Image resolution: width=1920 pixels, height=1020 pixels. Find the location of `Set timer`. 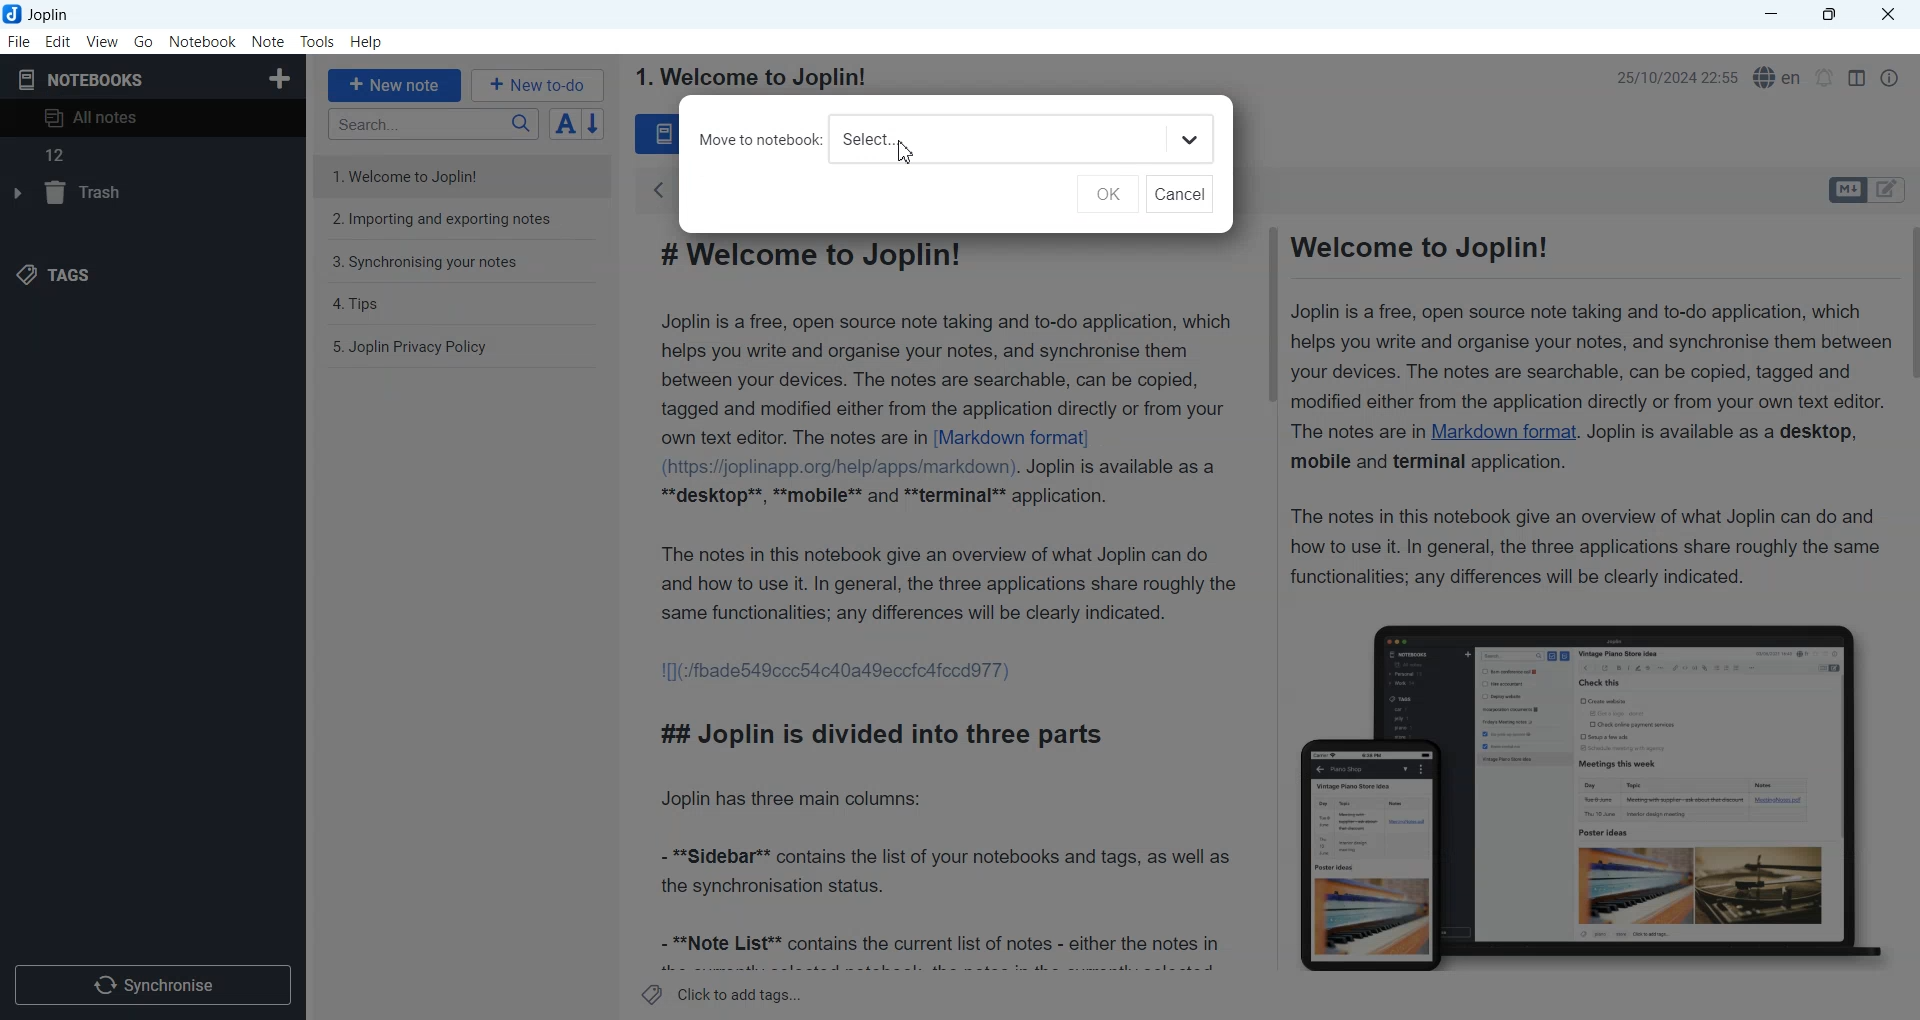

Set timer is located at coordinates (1825, 78).